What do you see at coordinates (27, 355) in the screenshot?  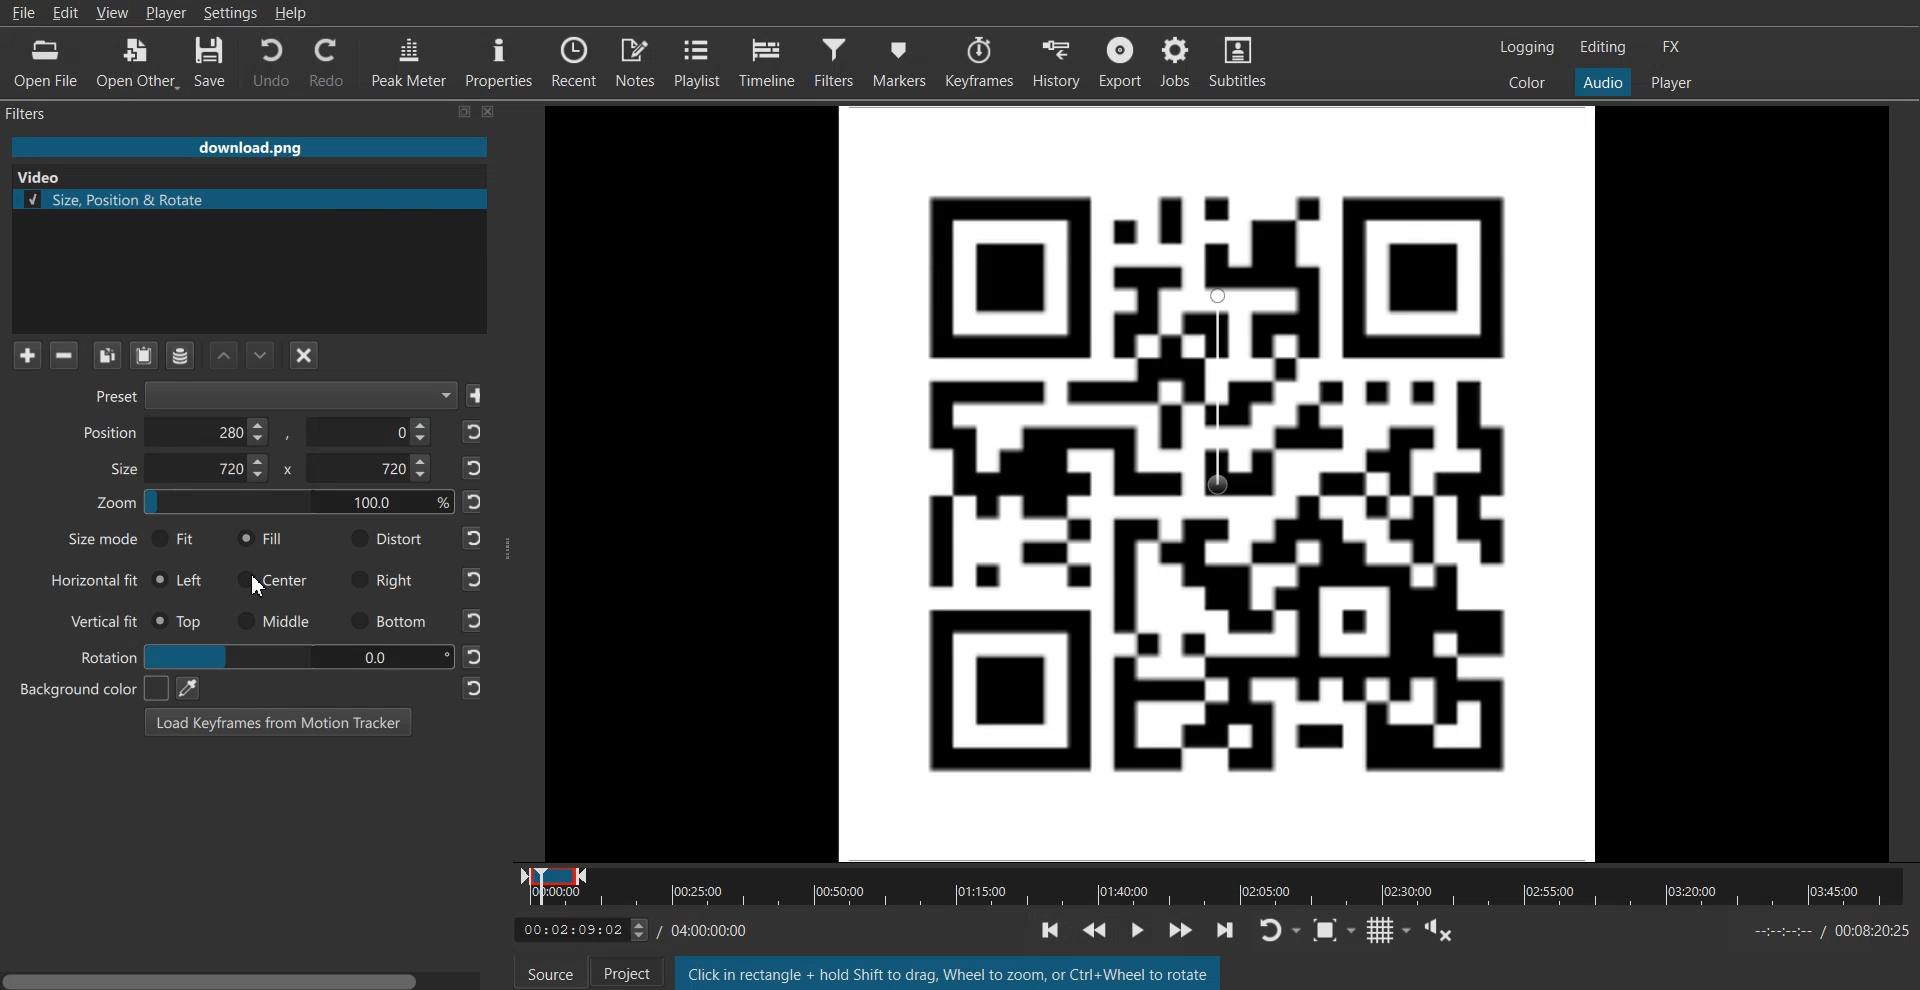 I see `Add Filter` at bounding box center [27, 355].